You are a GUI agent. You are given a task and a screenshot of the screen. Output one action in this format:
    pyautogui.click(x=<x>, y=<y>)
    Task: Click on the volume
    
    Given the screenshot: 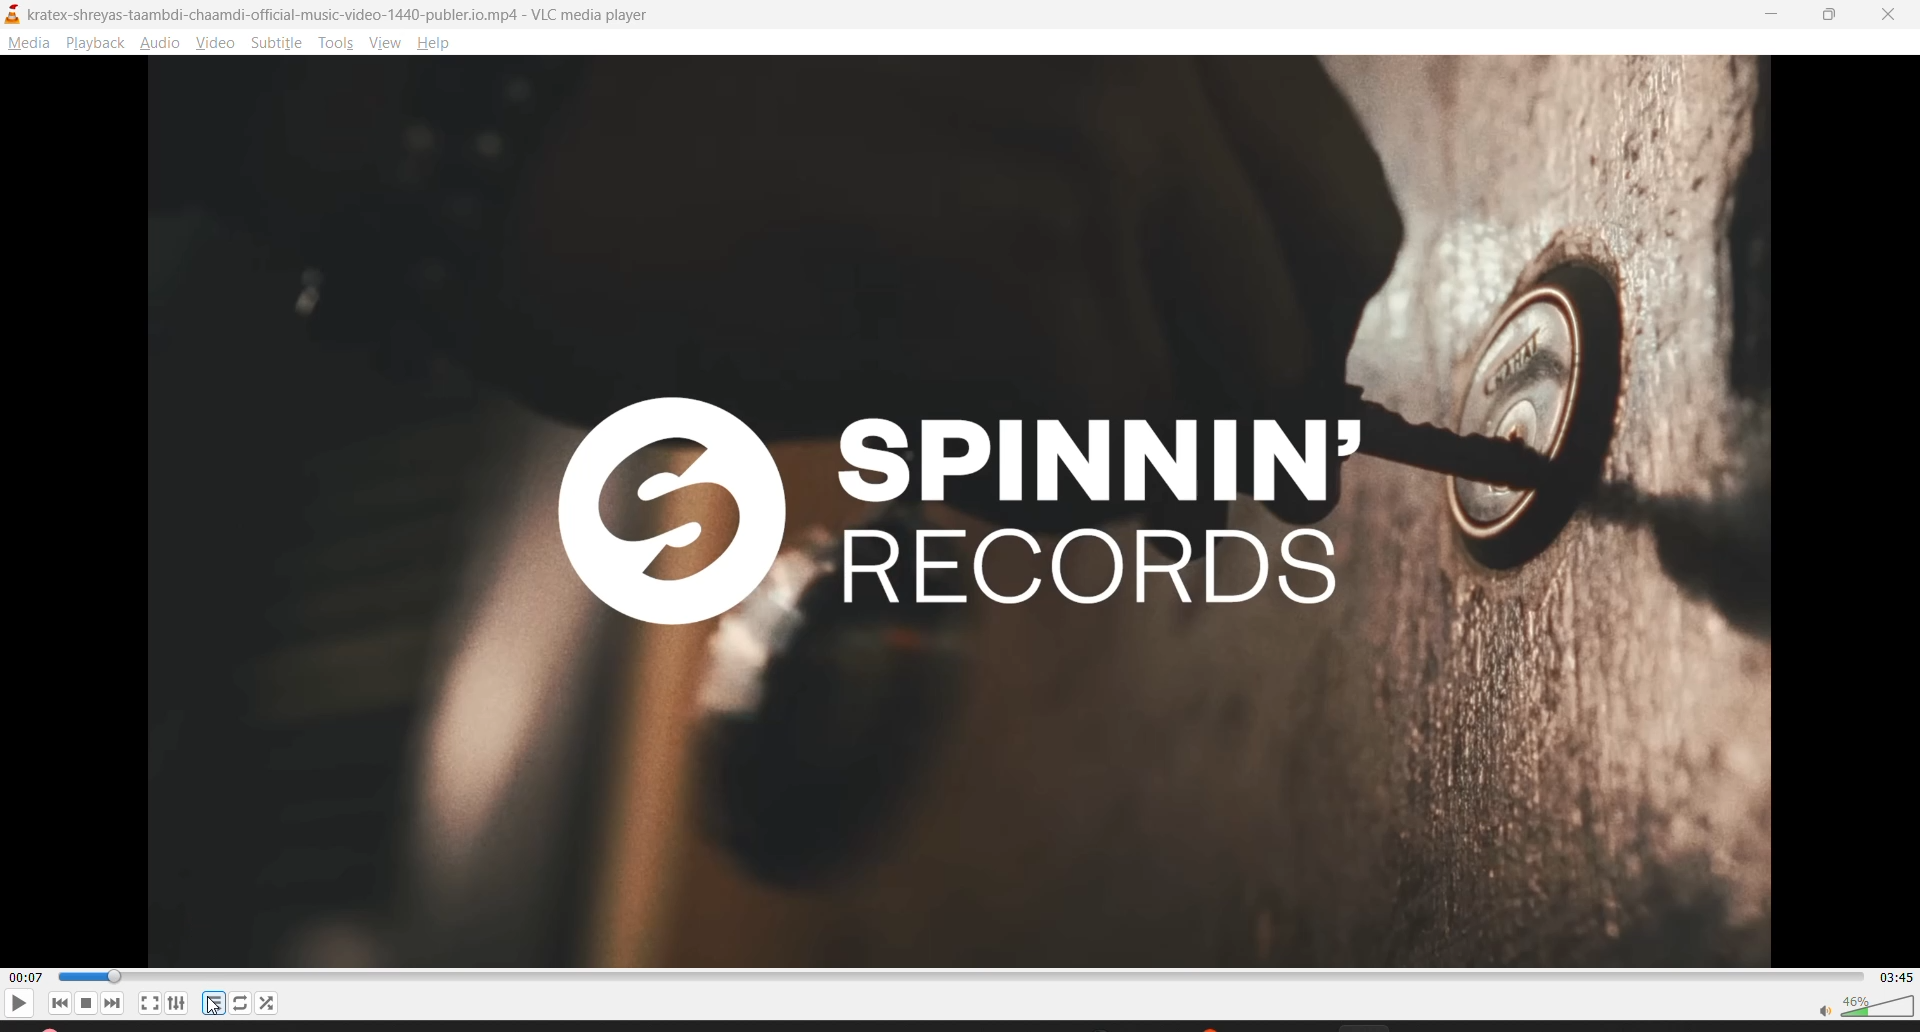 What is the action you would take?
    pyautogui.click(x=1865, y=1006)
    